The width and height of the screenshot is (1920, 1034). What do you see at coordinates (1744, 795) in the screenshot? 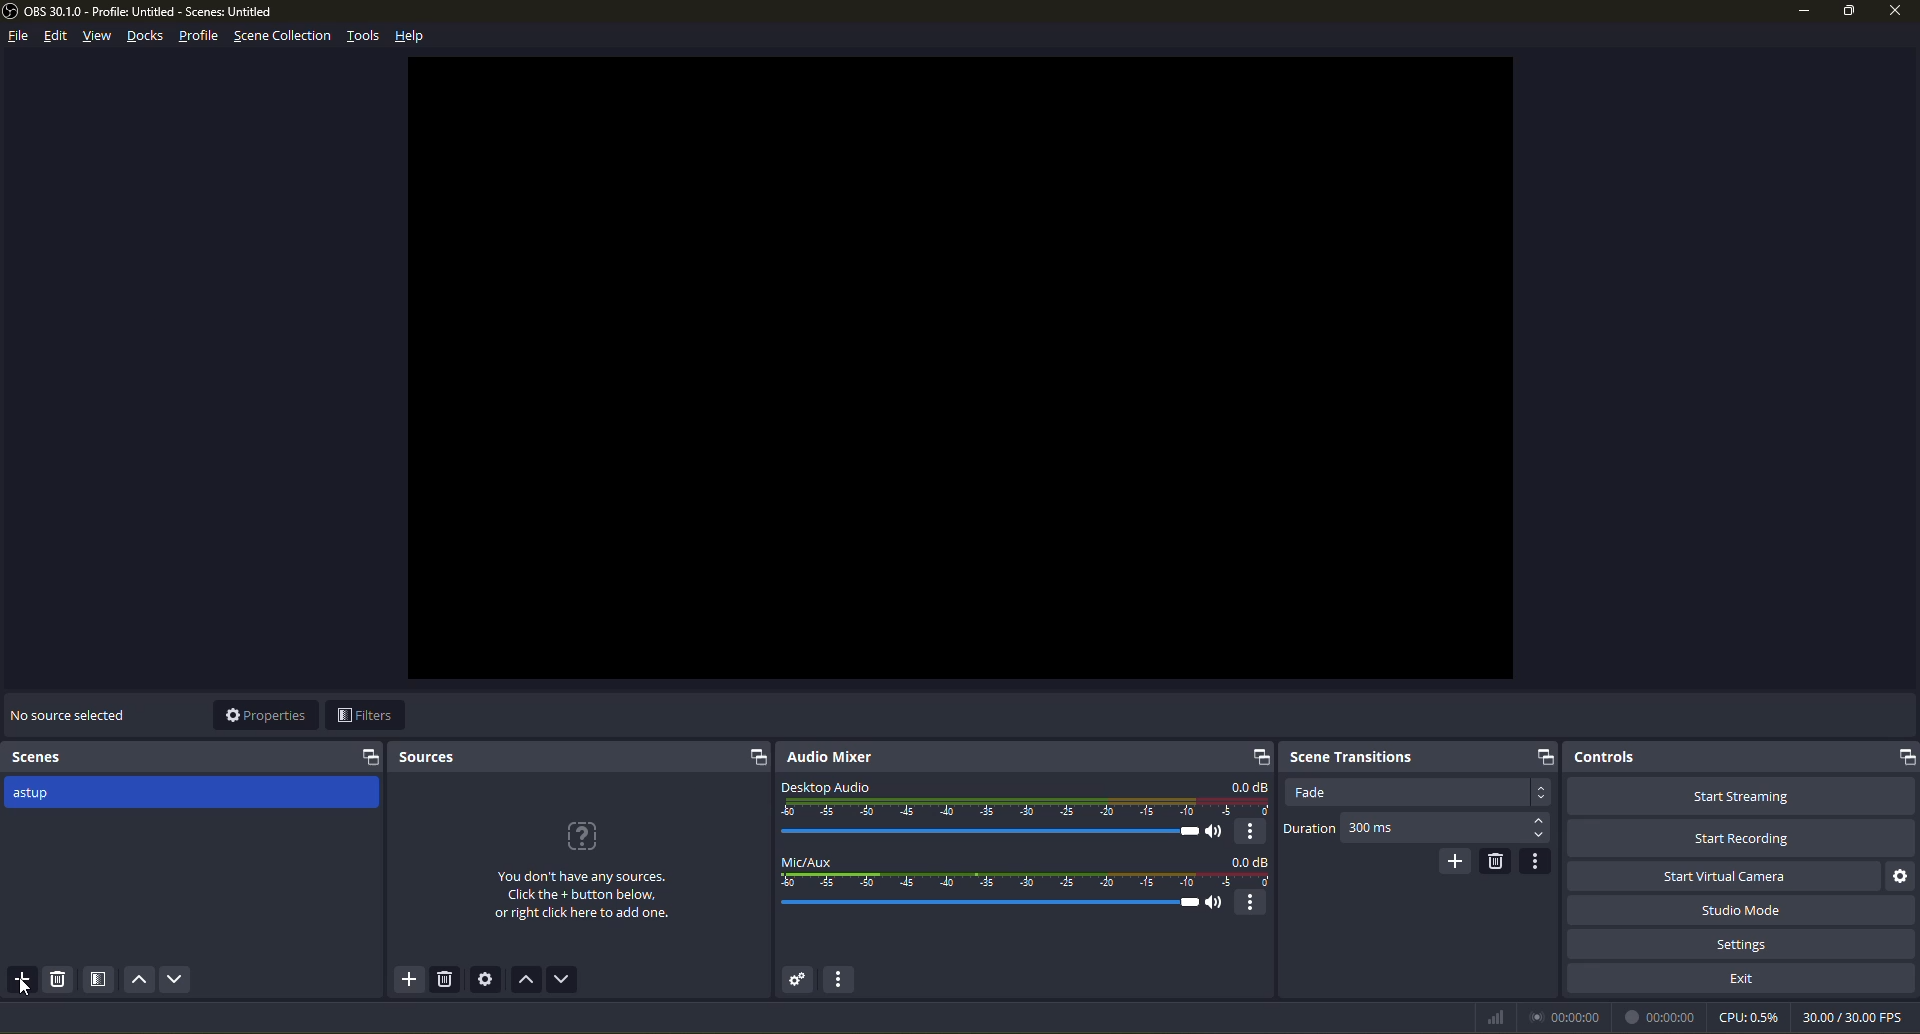
I see `start streaming` at bounding box center [1744, 795].